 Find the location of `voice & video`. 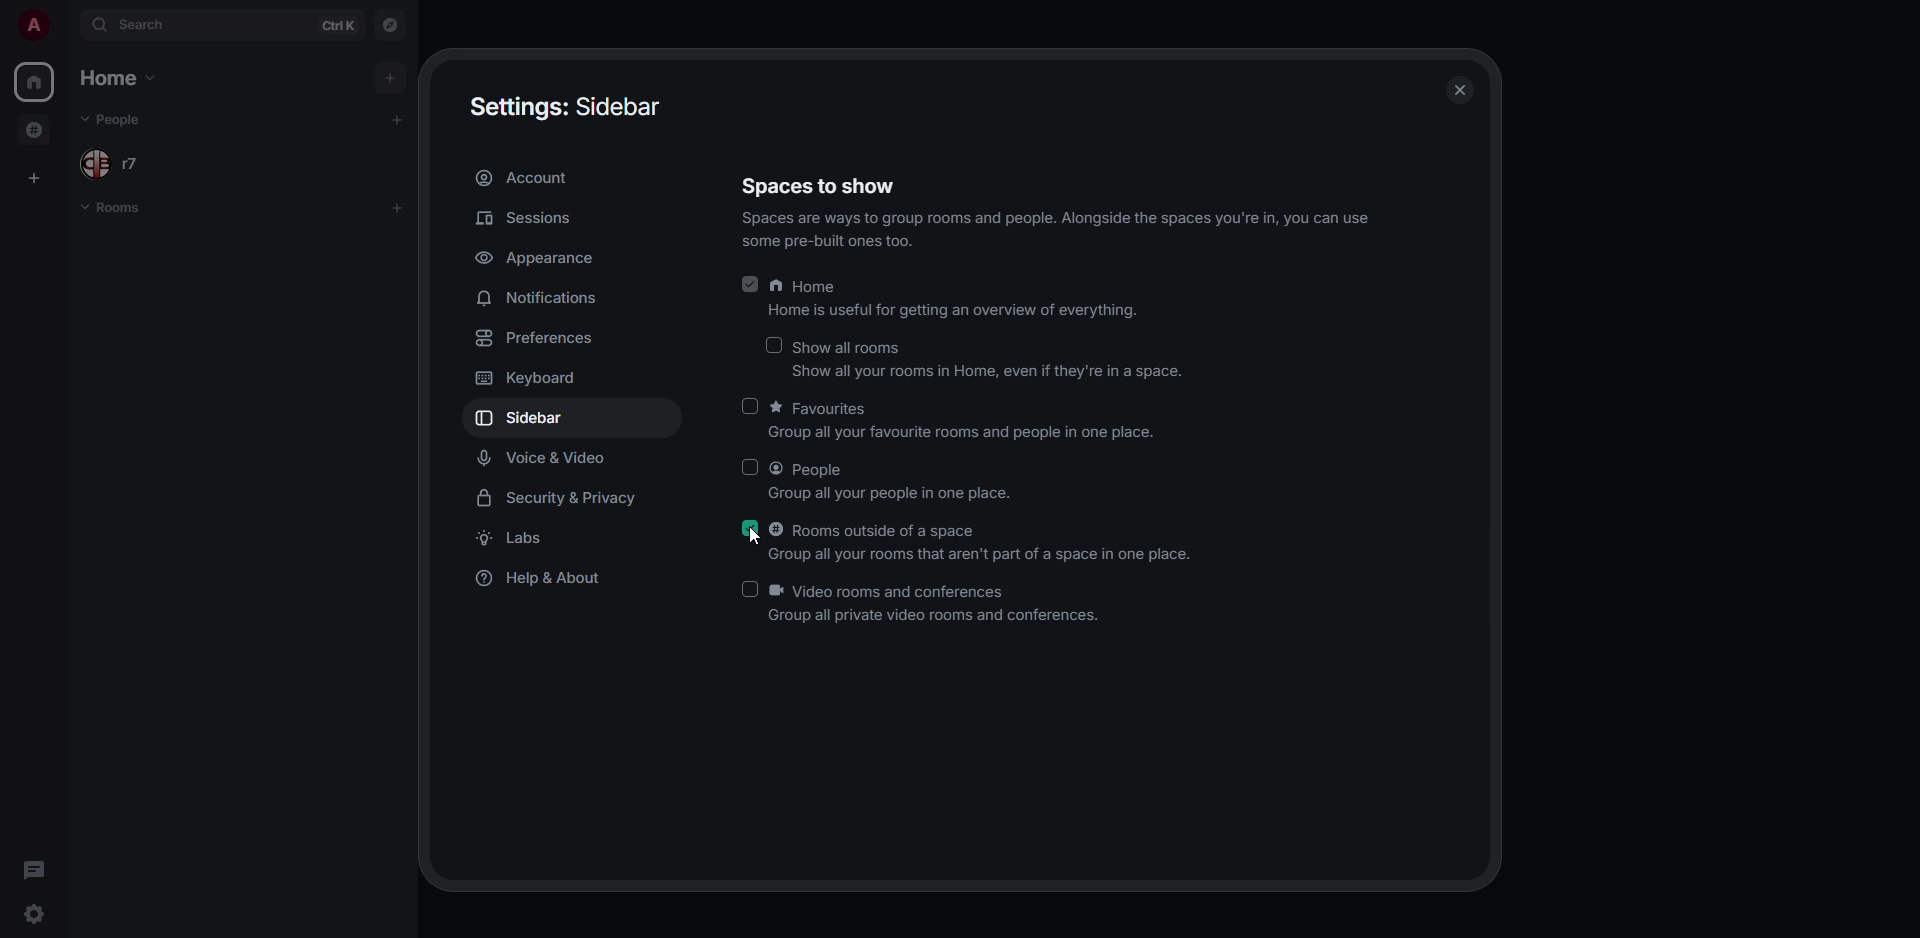

voice & video is located at coordinates (546, 458).